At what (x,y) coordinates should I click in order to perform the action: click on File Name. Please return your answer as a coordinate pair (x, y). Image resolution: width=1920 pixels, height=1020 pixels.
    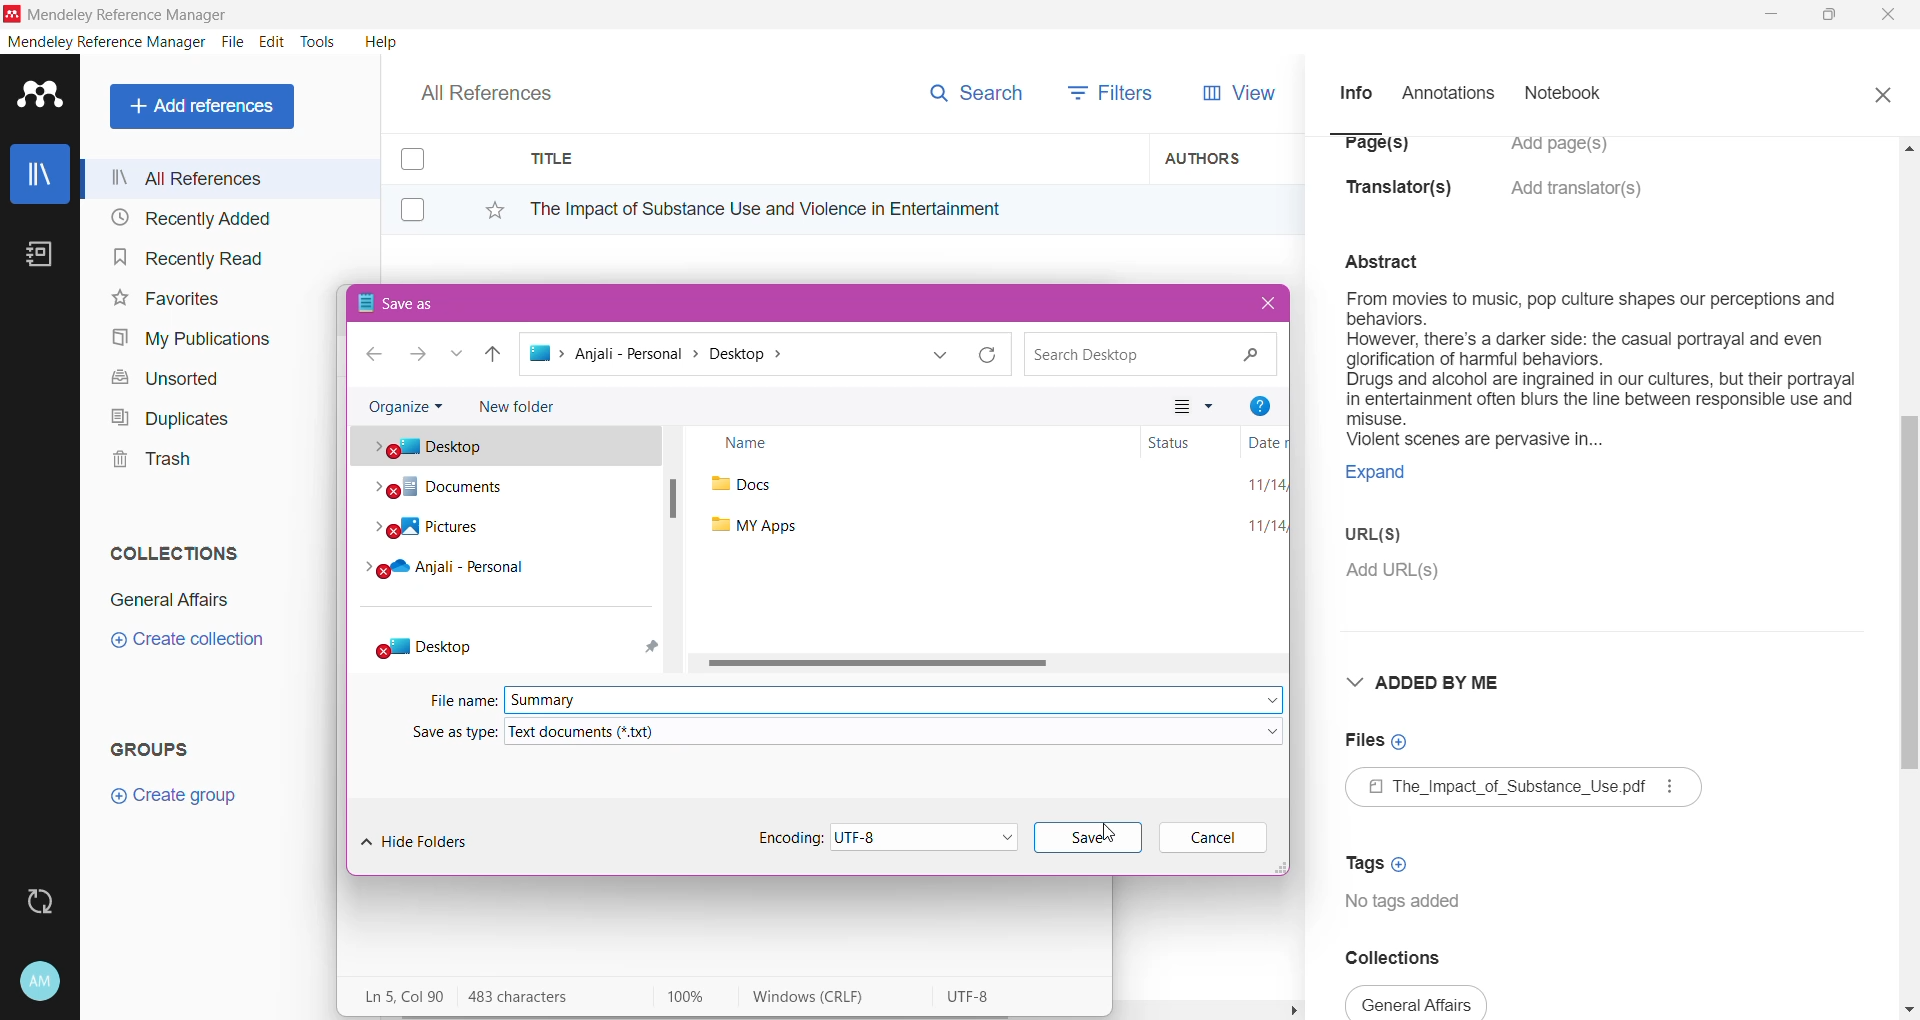
    Looking at the image, I should click on (464, 699).